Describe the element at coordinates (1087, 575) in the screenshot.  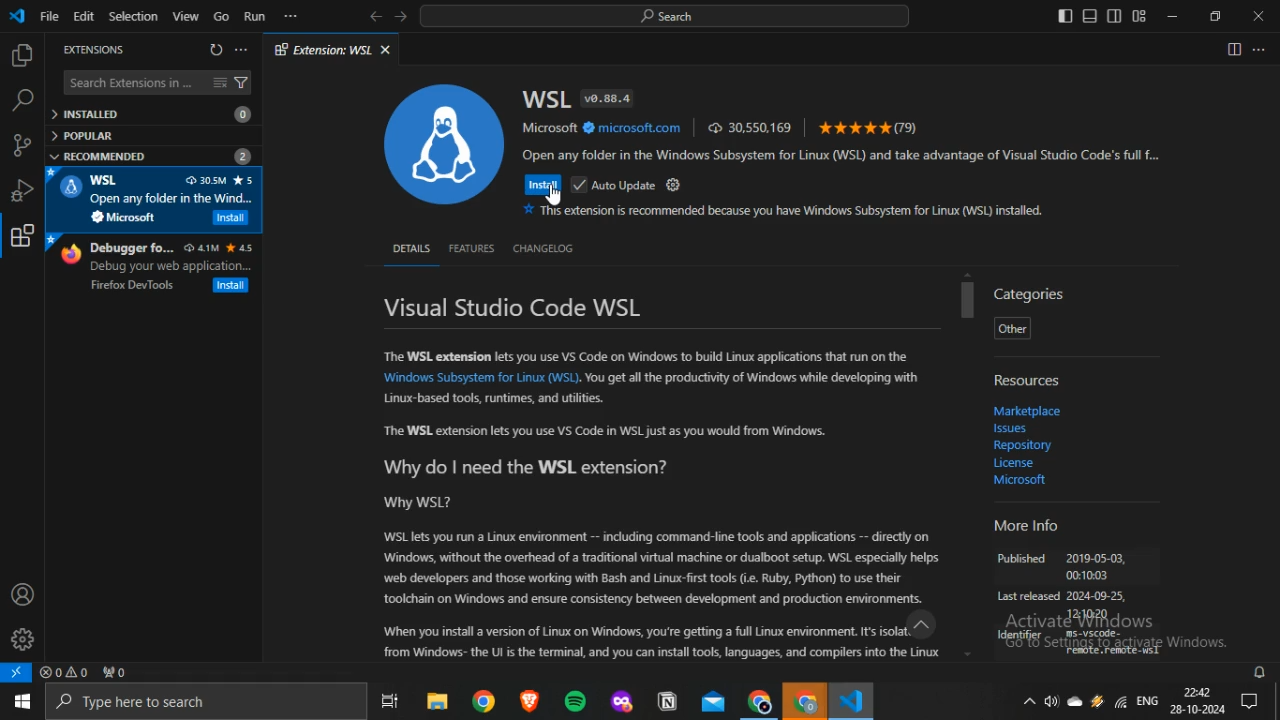
I see `00:10:03` at that location.